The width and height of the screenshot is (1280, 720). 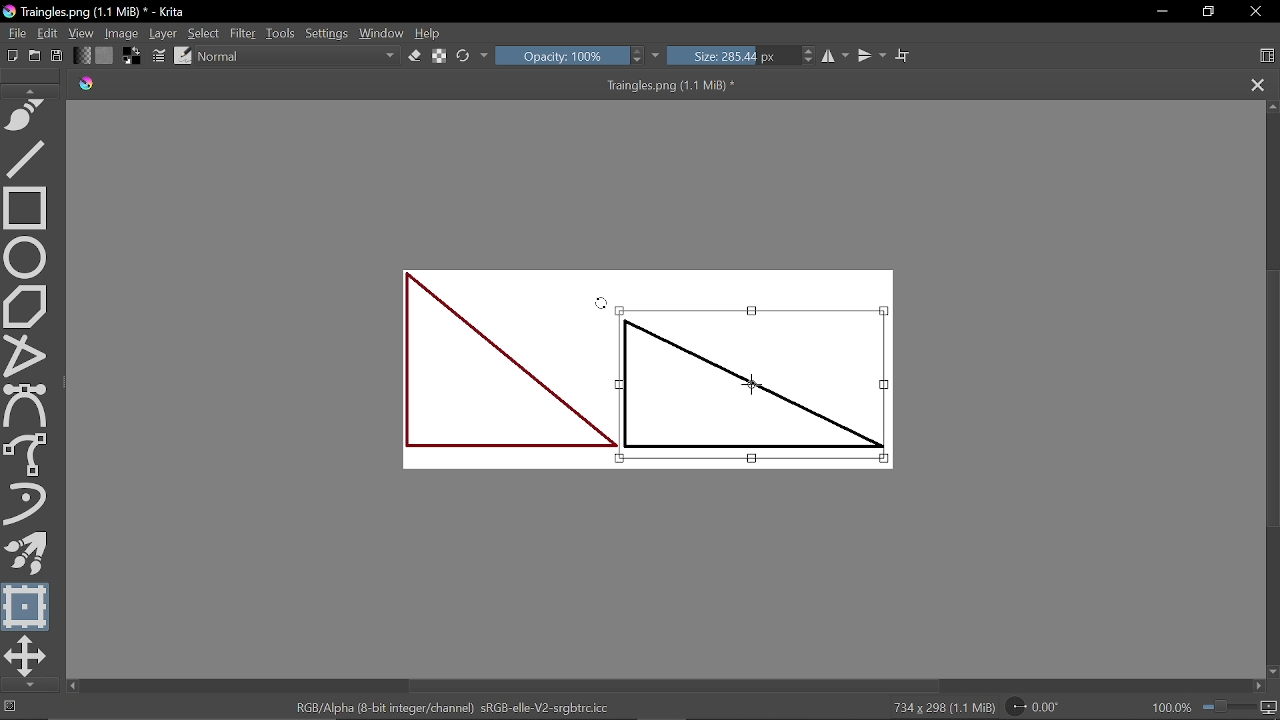 I want to click on Horizontal scrollbar, so click(x=675, y=686).